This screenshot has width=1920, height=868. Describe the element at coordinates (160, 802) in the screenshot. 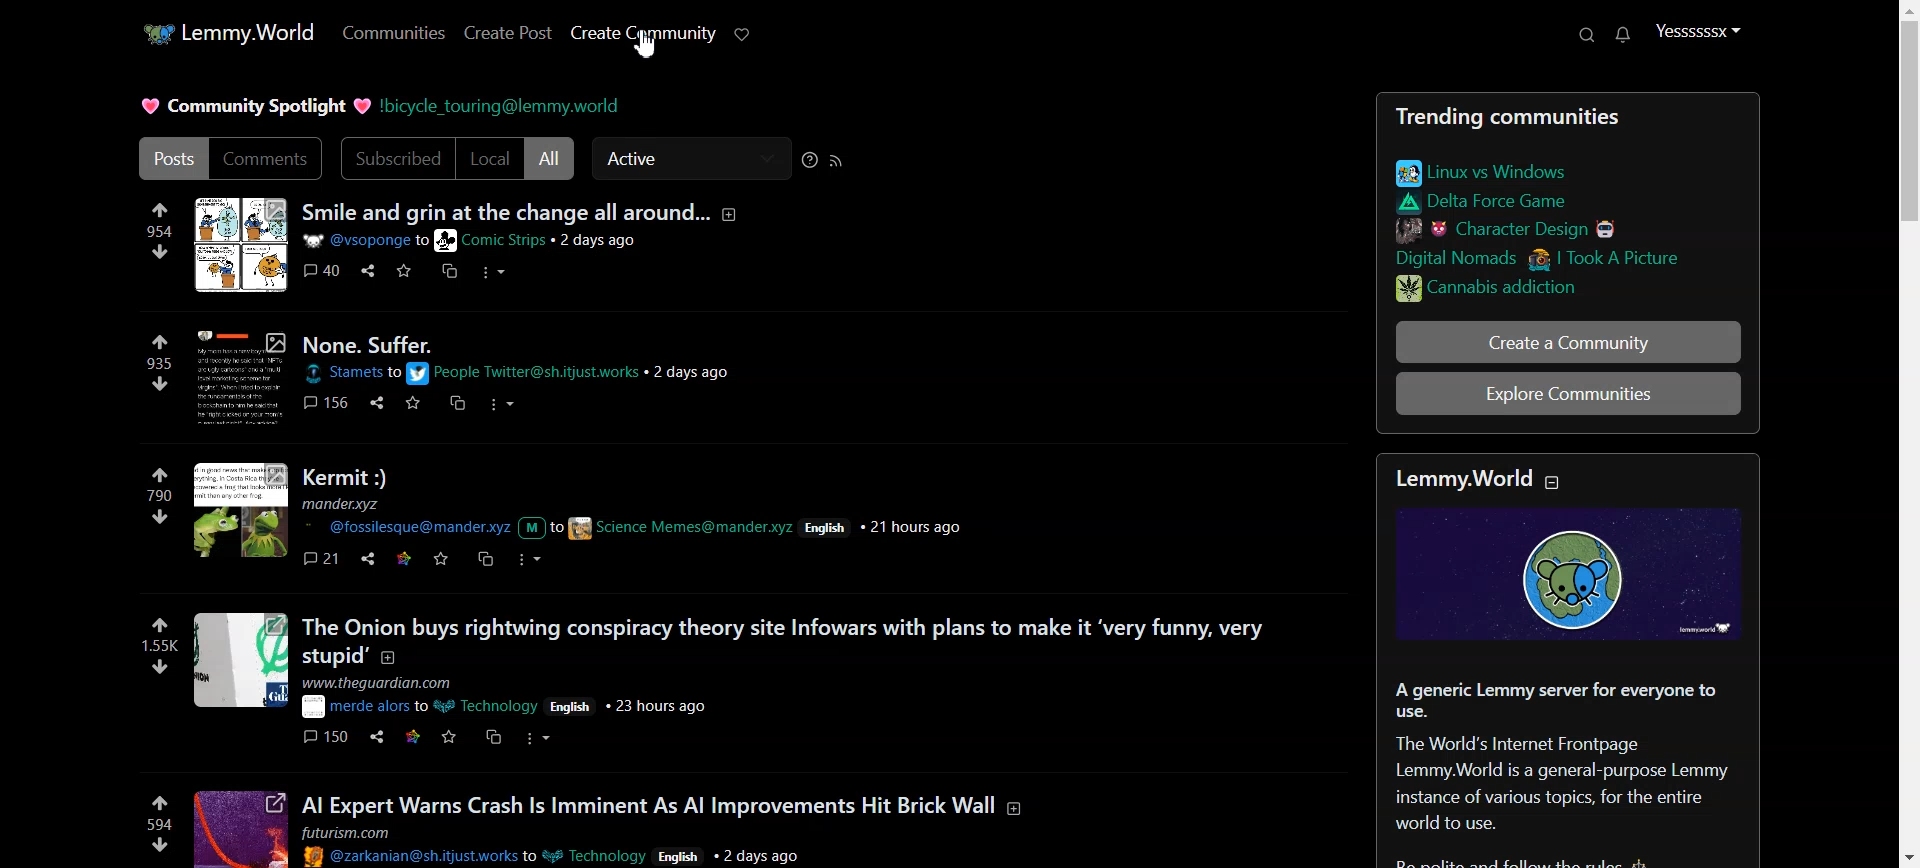

I see `upvote` at that location.